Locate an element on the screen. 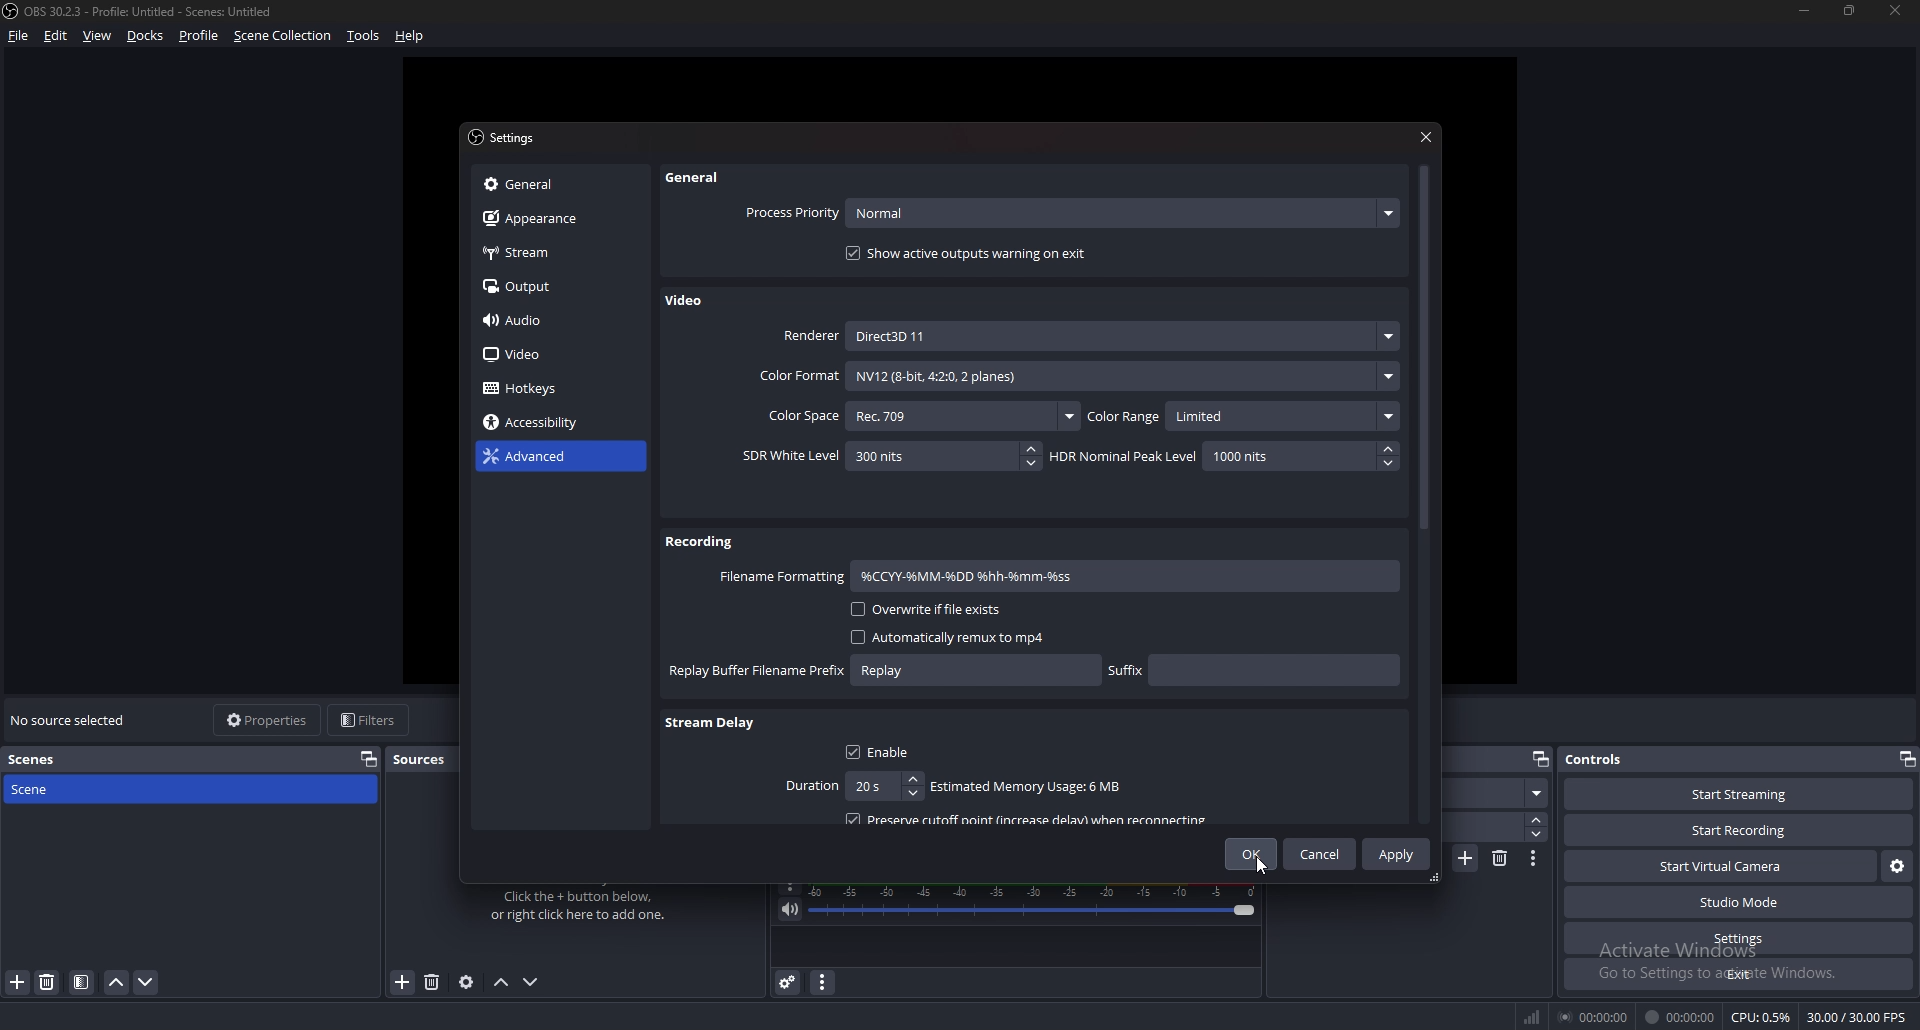 Image resolution: width=1920 pixels, height=1030 pixels. transition properties is located at coordinates (1534, 859).